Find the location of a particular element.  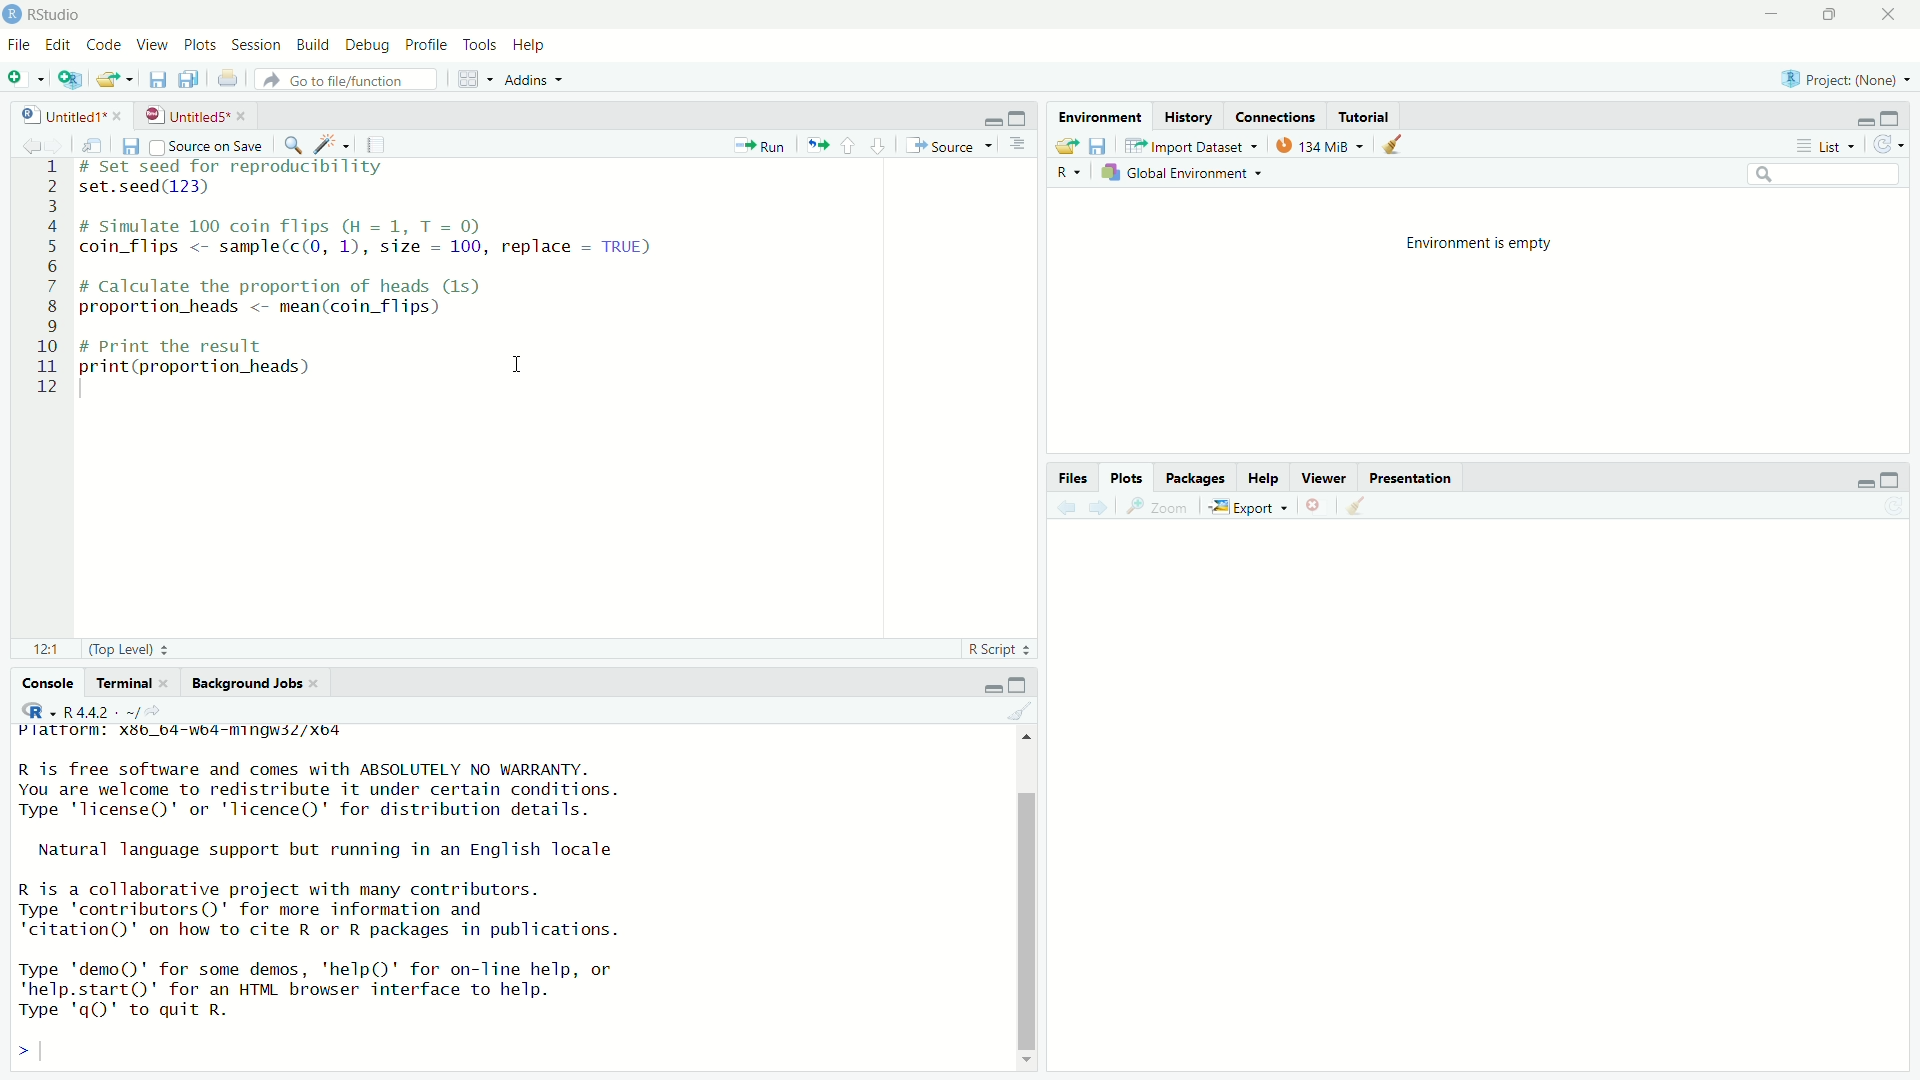

close is located at coordinates (320, 683).